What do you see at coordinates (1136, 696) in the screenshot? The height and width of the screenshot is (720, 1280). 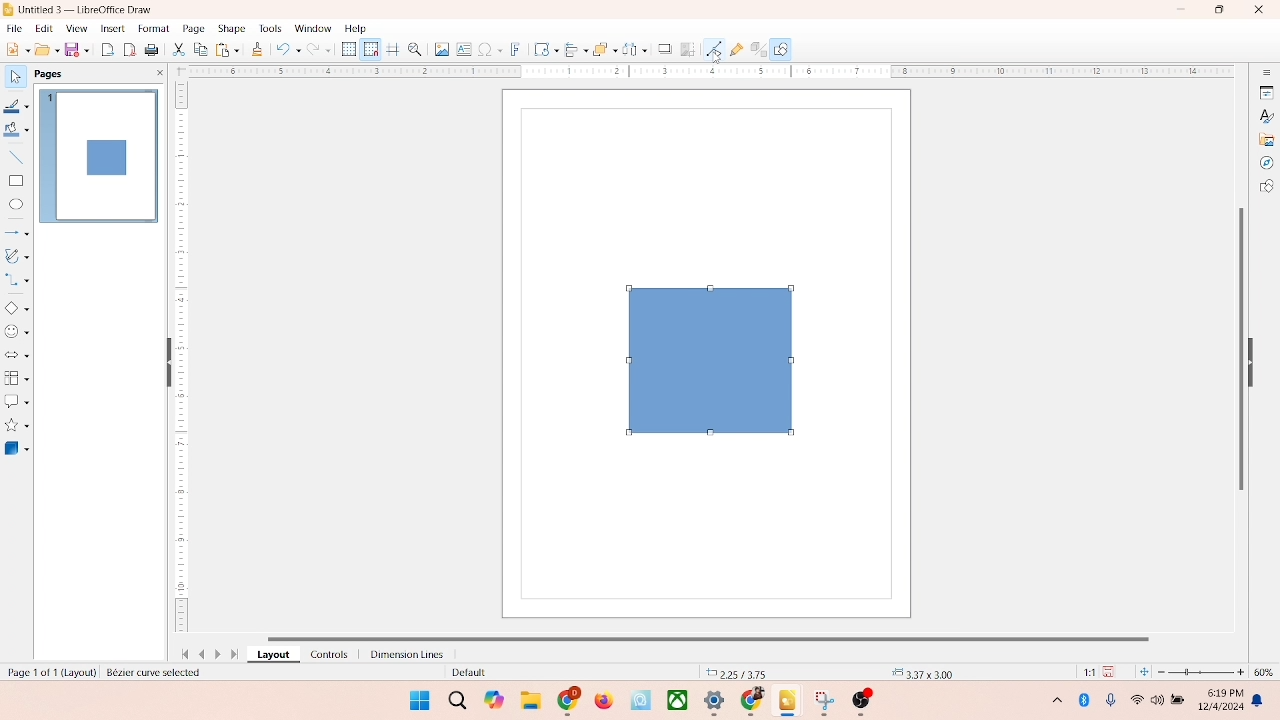 I see `wifi` at bounding box center [1136, 696].